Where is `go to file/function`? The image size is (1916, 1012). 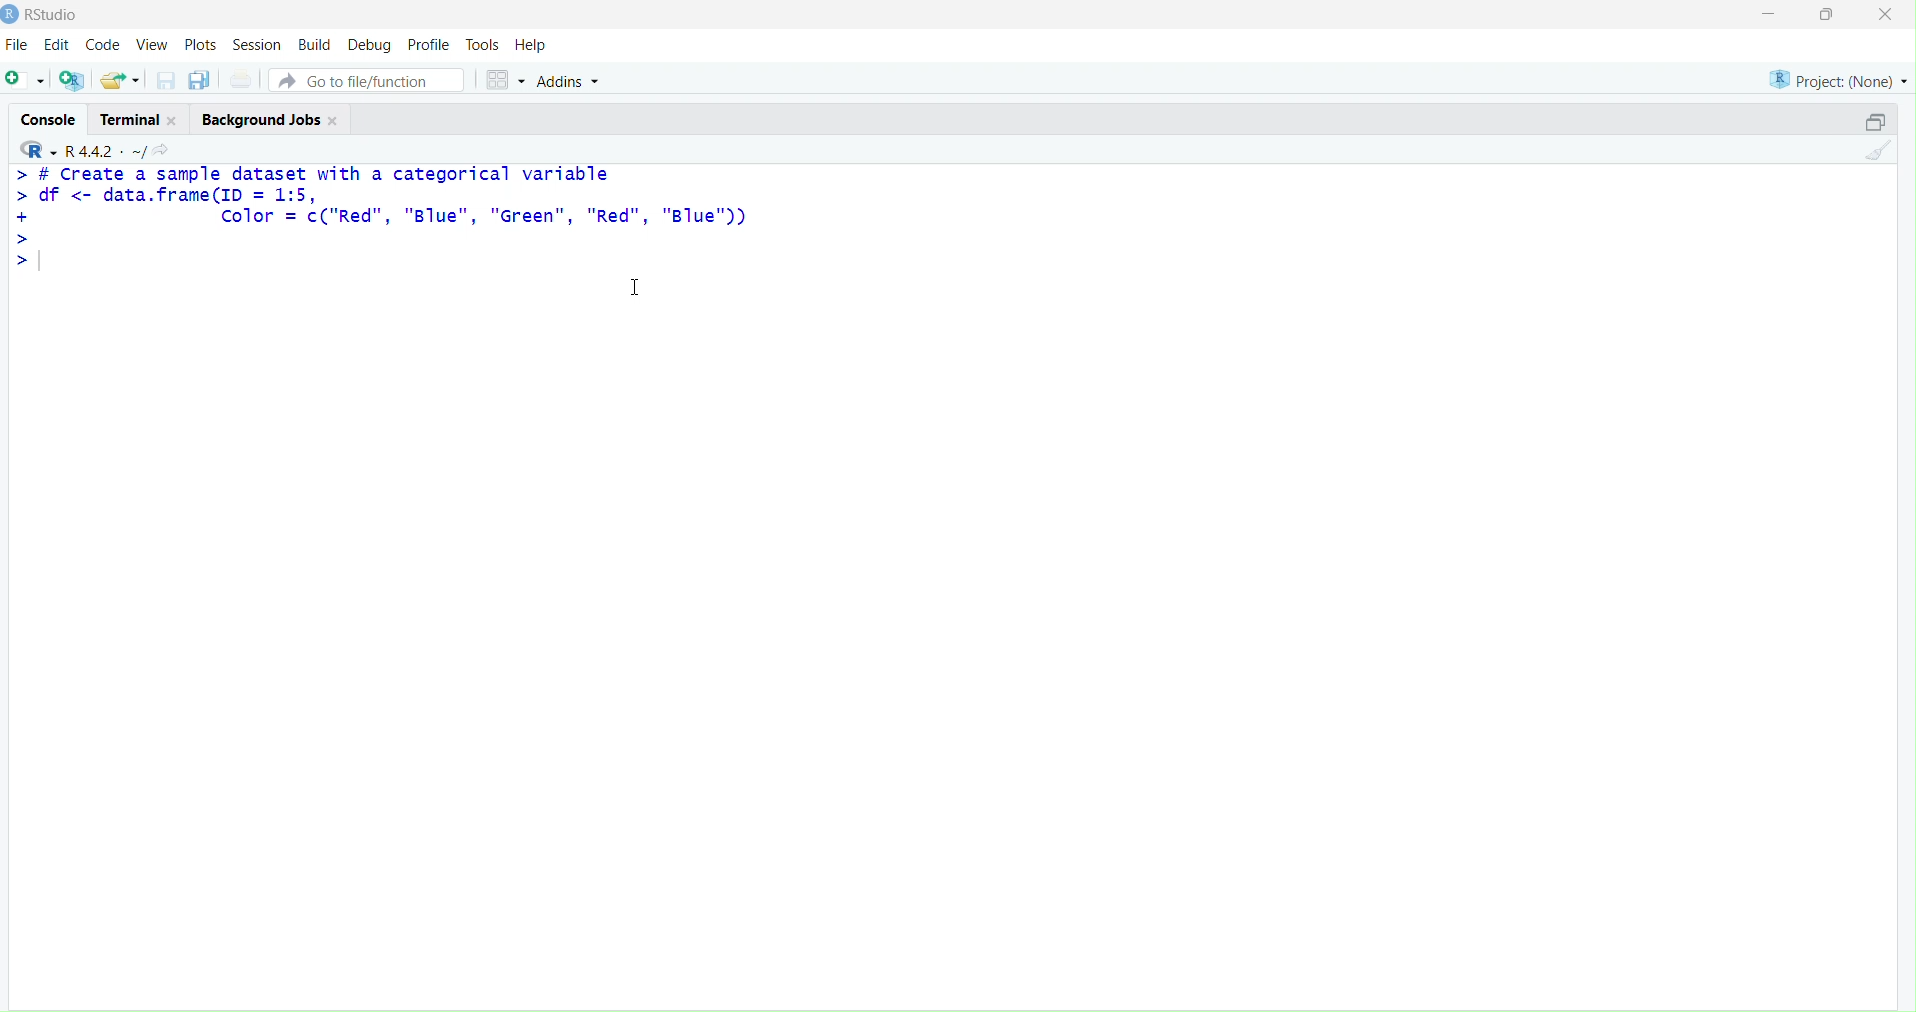
go to file/function is located at coordinates (366, 80).